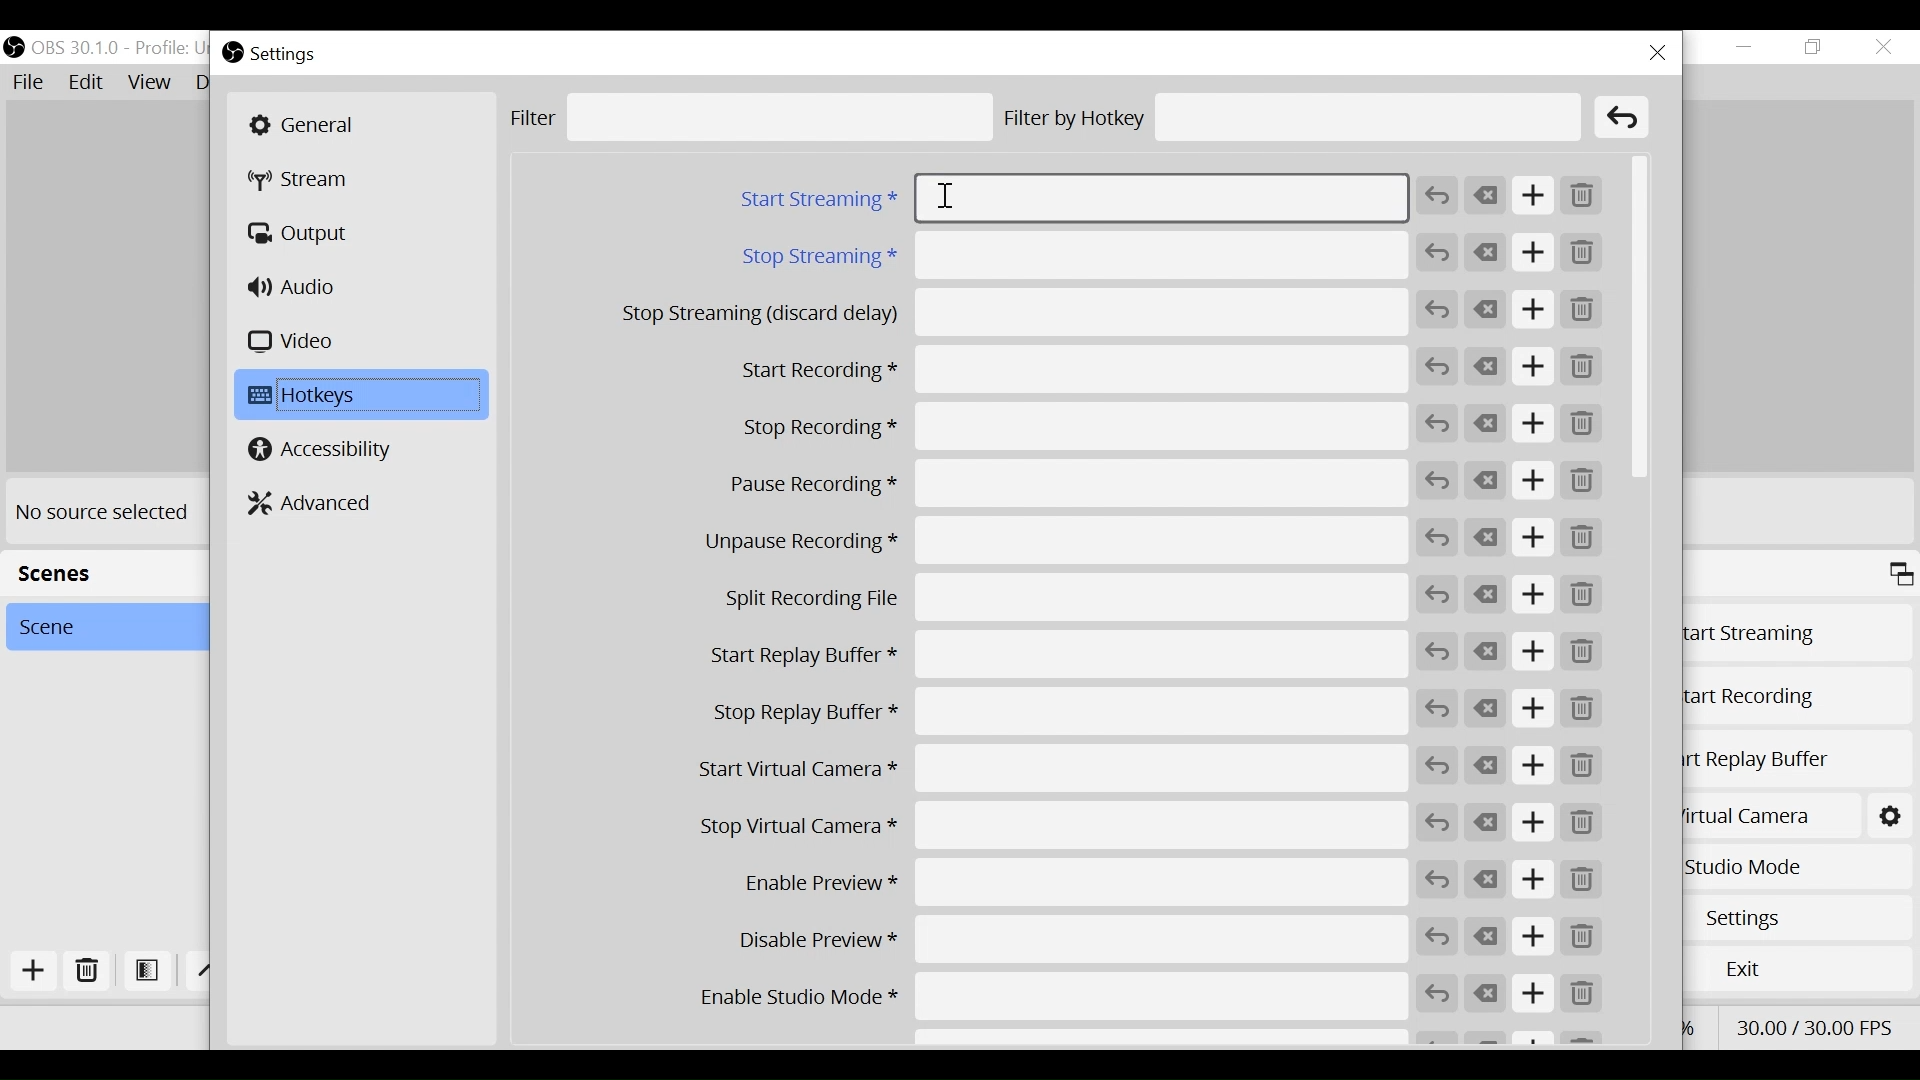 The image size is (1920, 1080). I want to click on Clear, so click(1487, 483).